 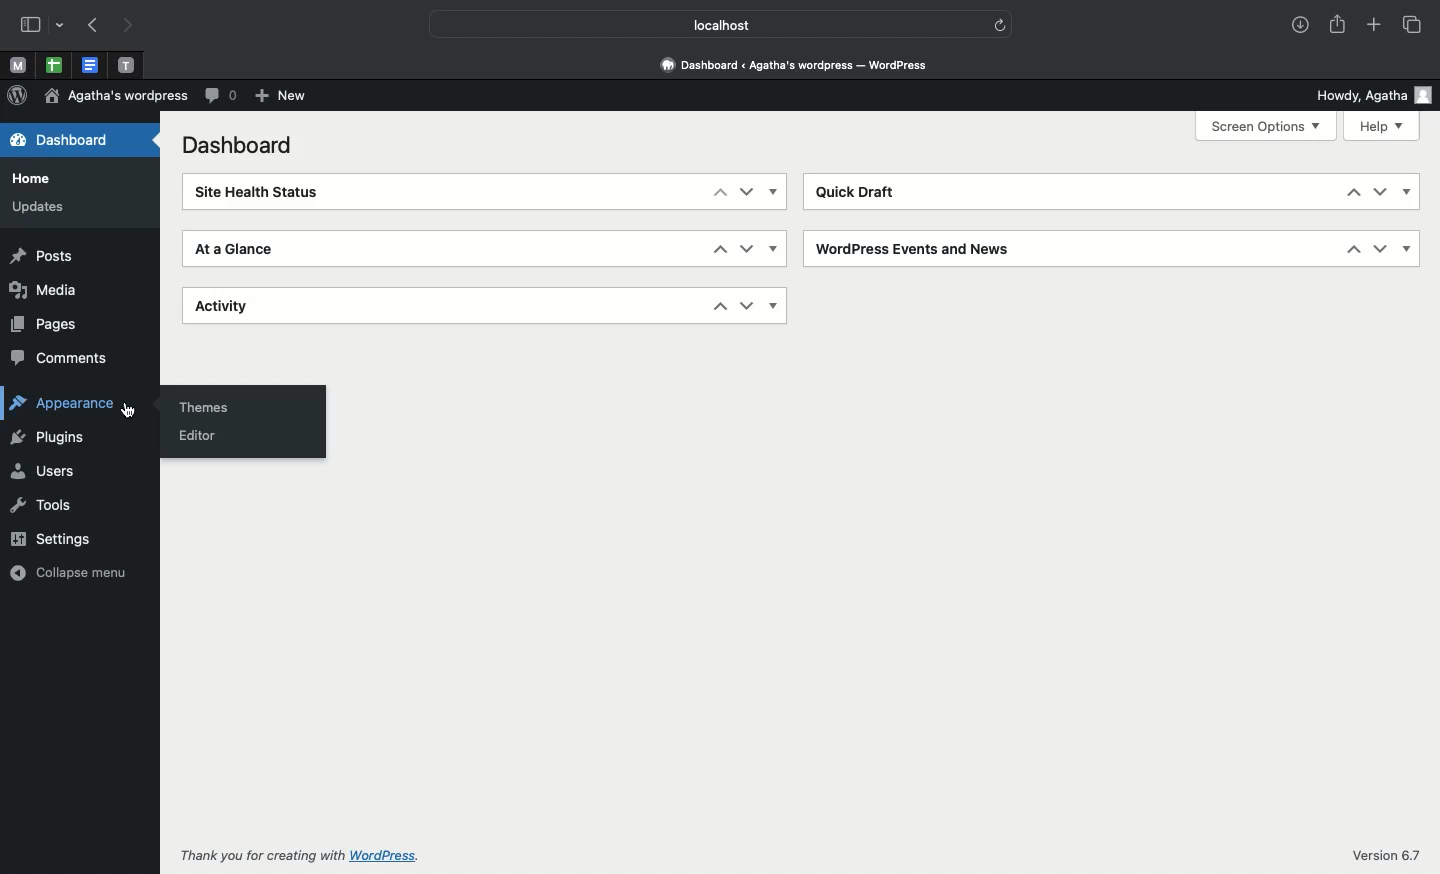 I want to click on Tabs, so click(x=1414, y=25).